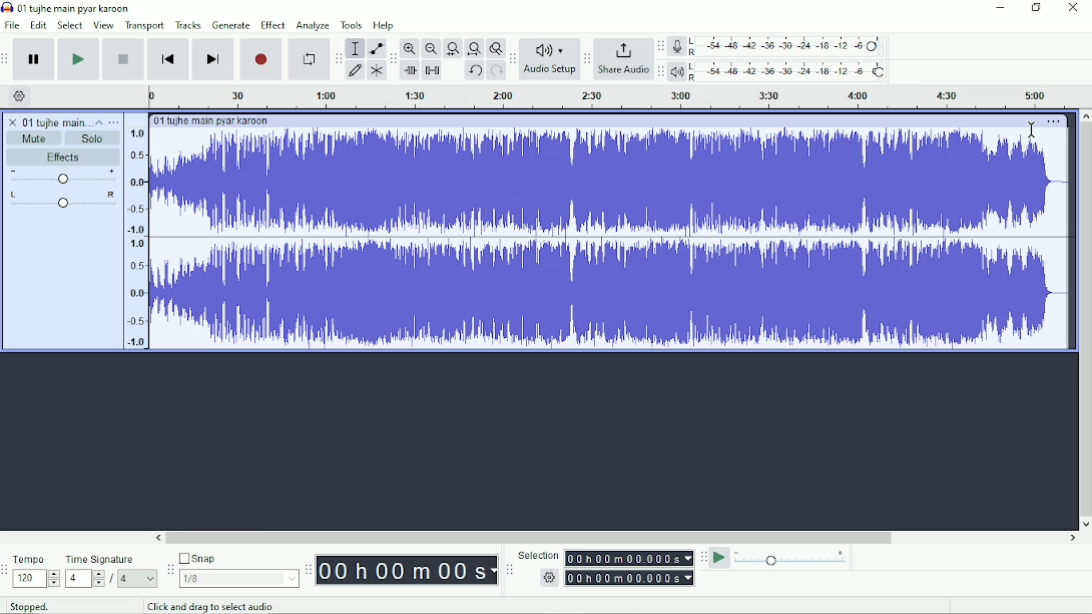 This screenshot has height=614, width=1092. I want to click on Audacity recording meter toolbar, so click(661, 47).